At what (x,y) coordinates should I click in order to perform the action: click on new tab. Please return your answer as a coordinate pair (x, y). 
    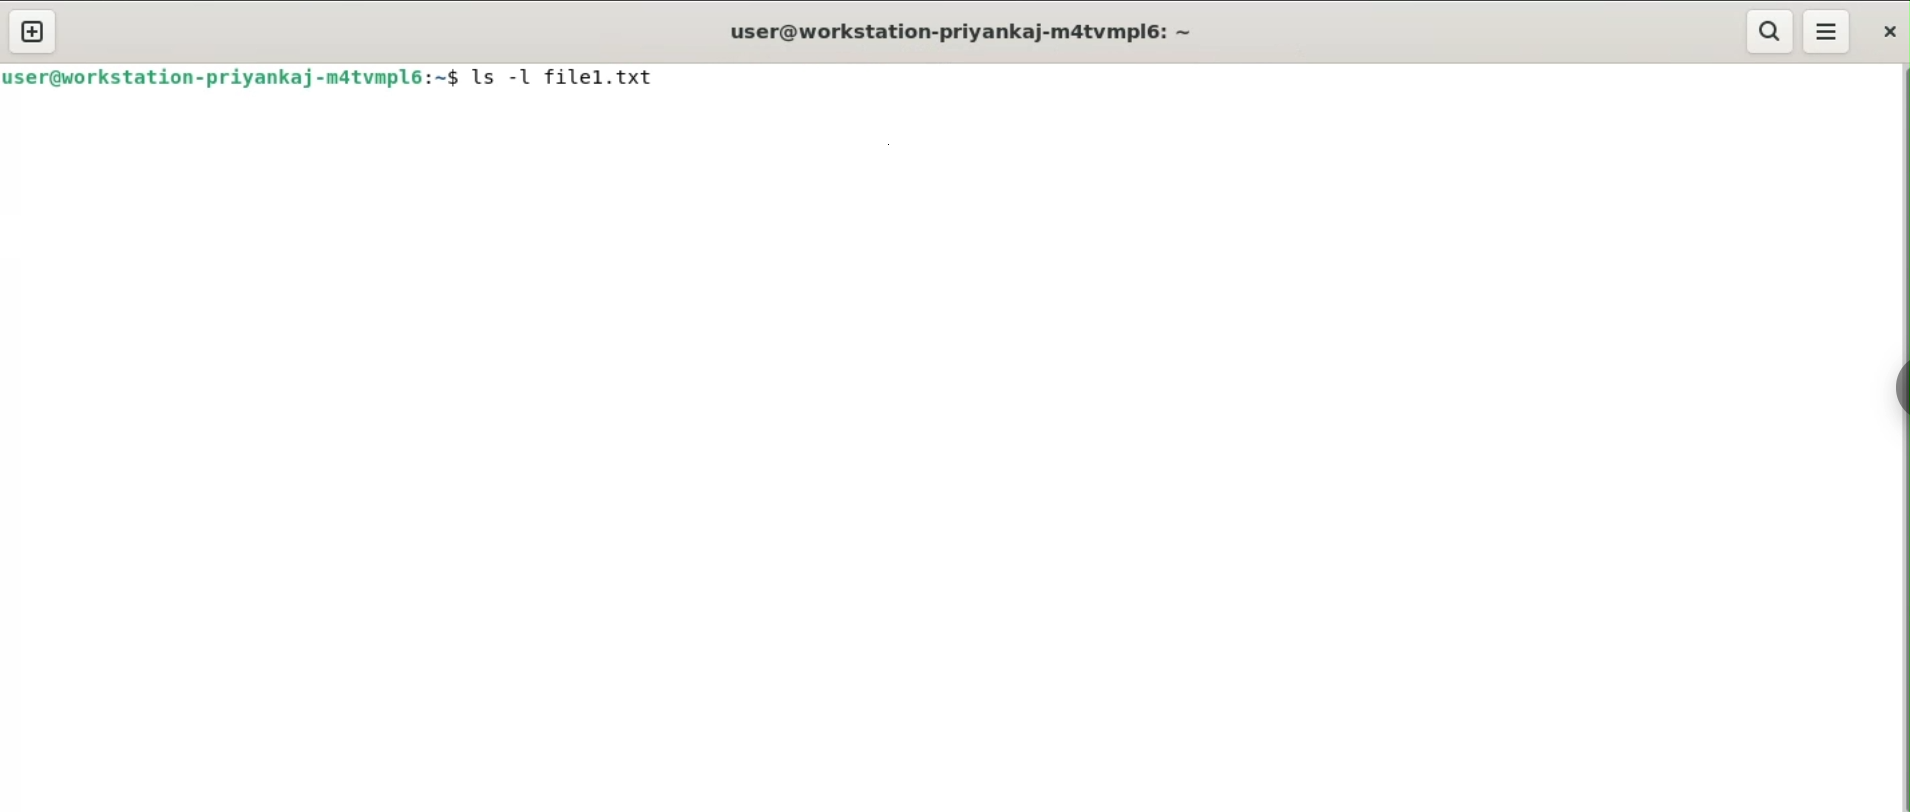
    Looking at the image, I should click on (31, 31).